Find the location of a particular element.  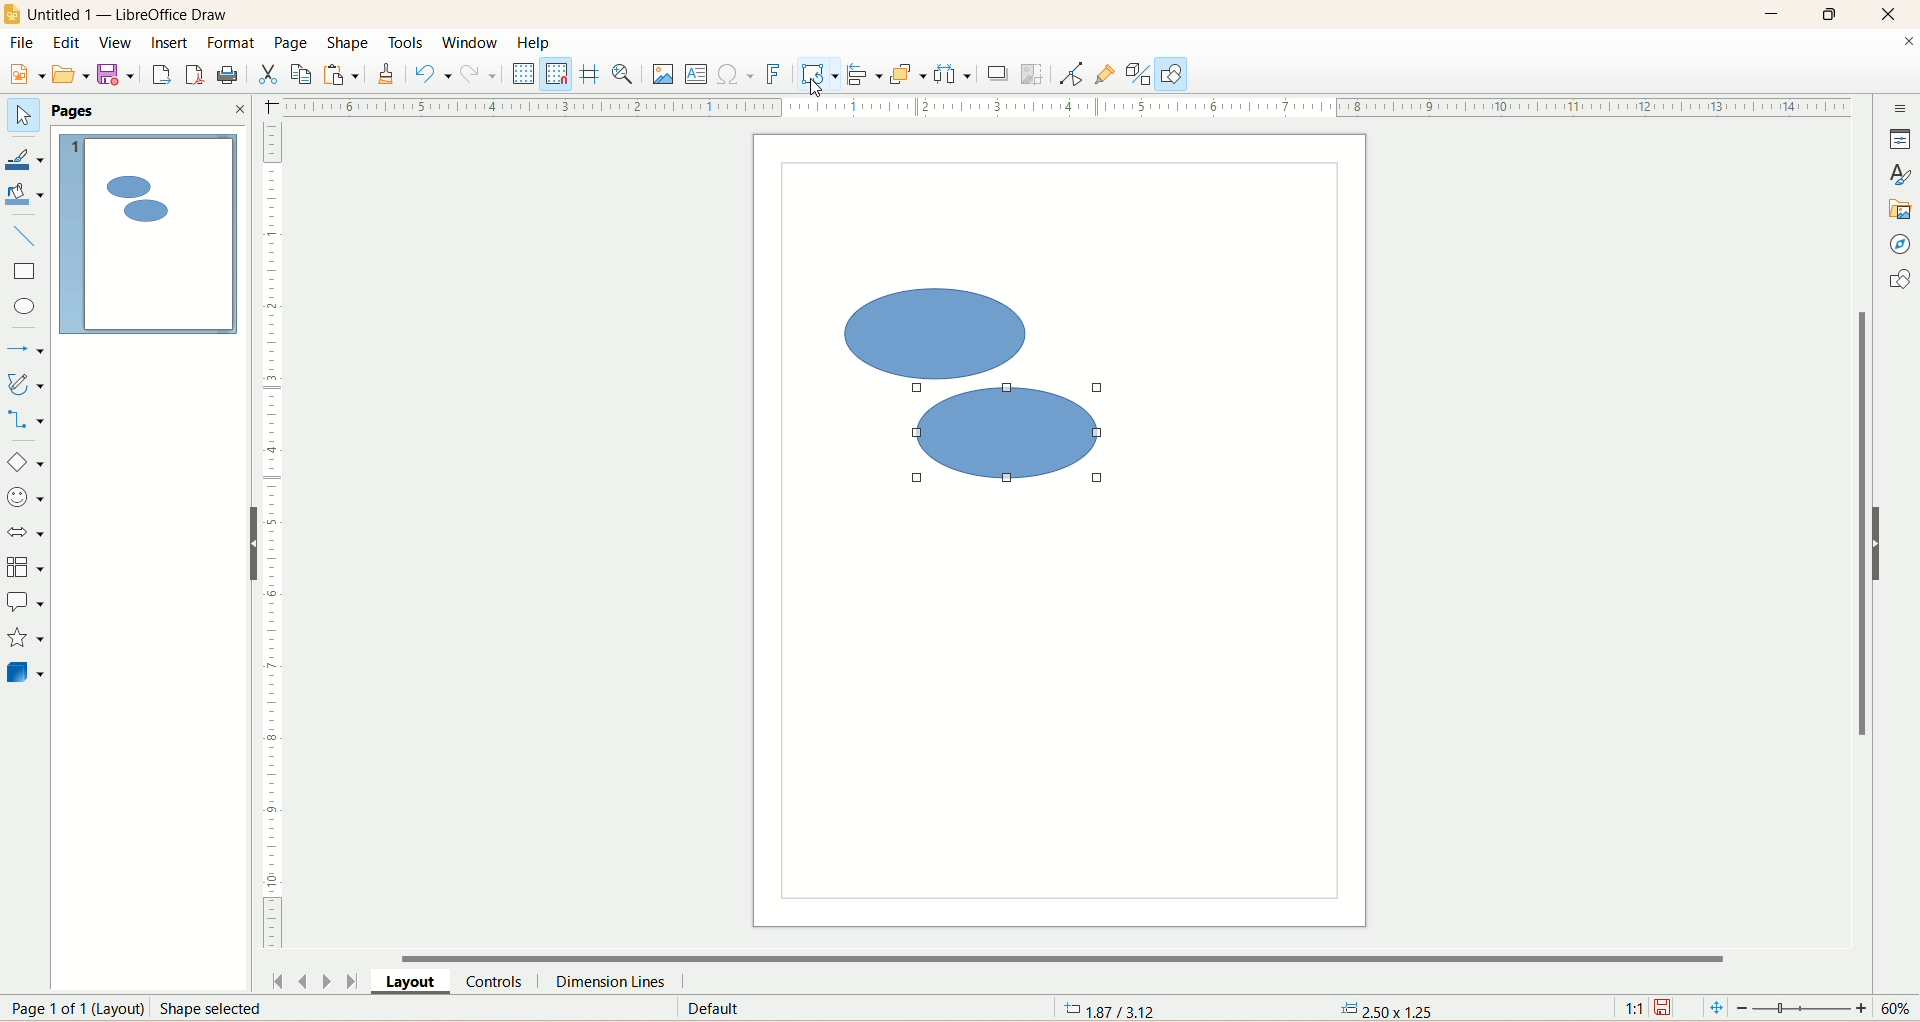

zoom factor is located at coordinates (1804, 1007).